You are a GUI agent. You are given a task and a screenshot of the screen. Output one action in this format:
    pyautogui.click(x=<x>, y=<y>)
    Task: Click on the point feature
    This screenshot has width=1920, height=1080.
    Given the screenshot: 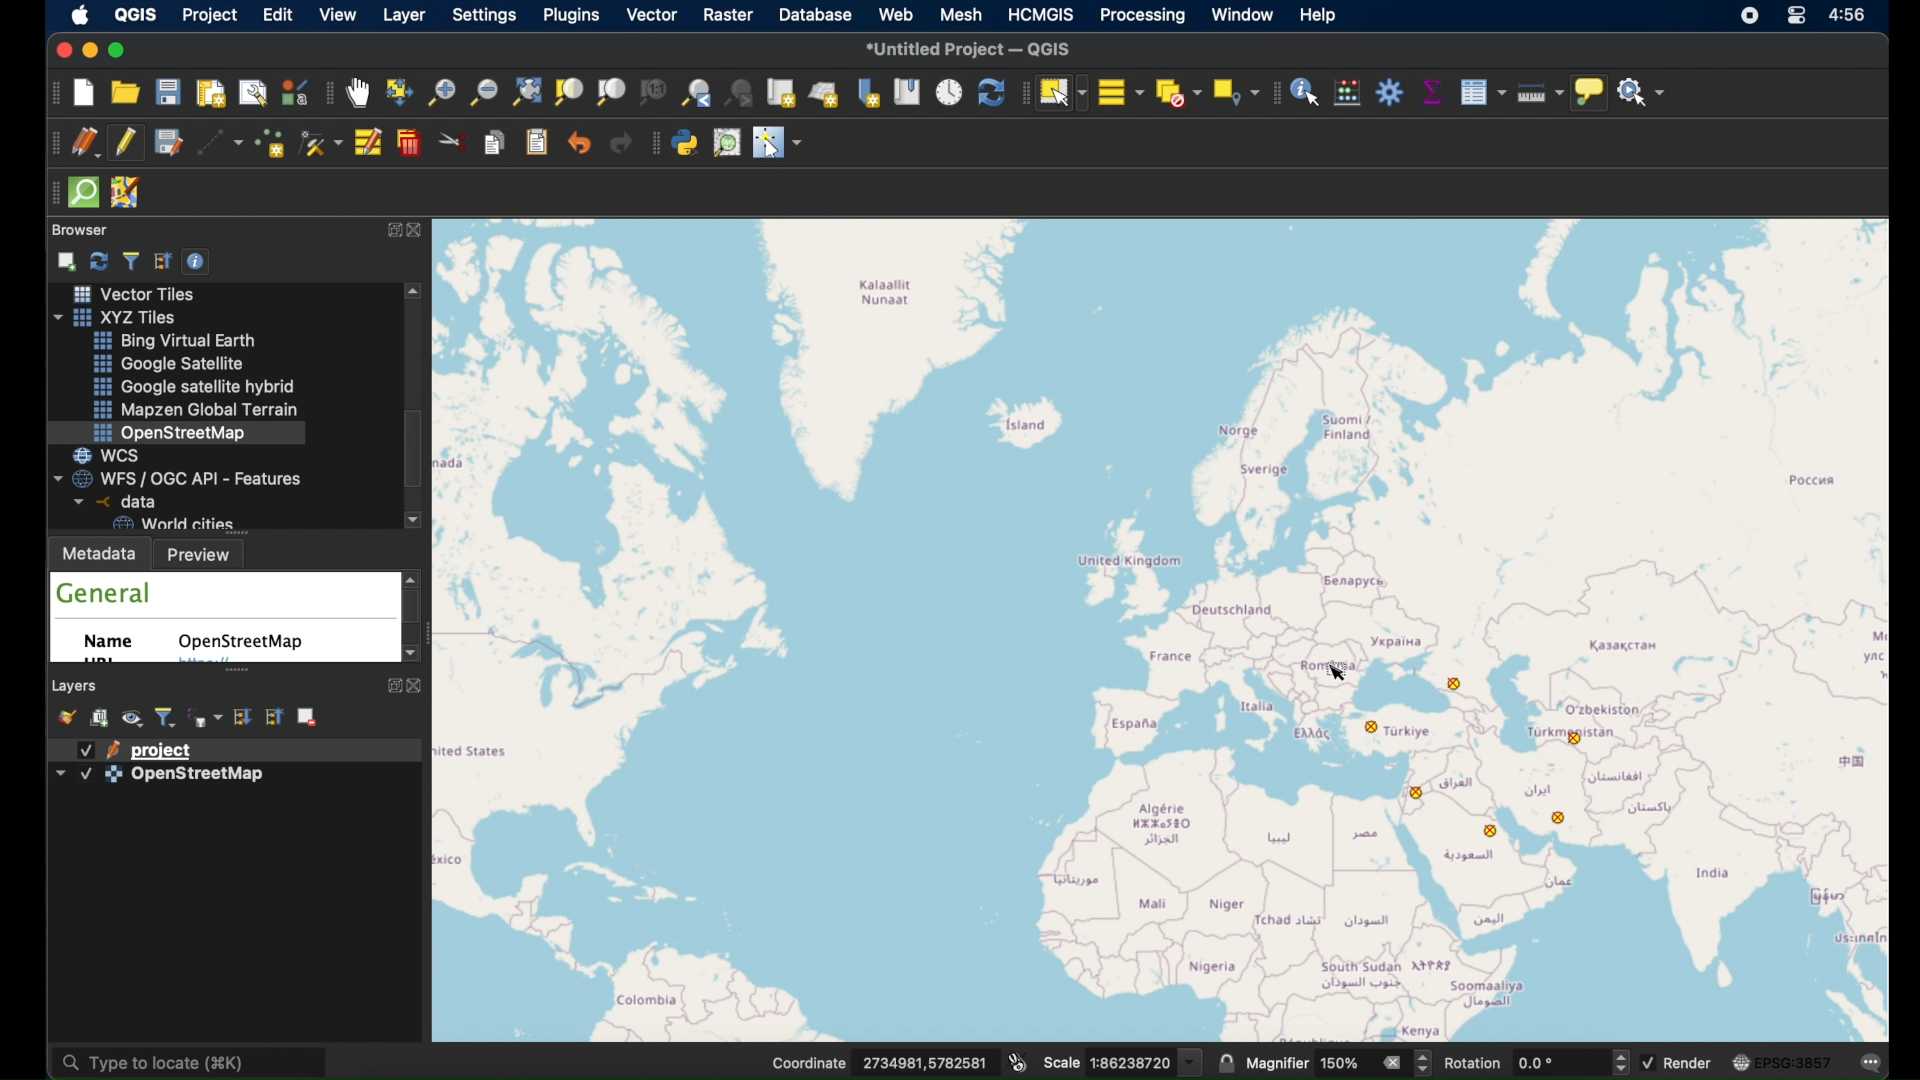 What is the action you would take?
    pyautogui.click(x=1489, y=832)
    